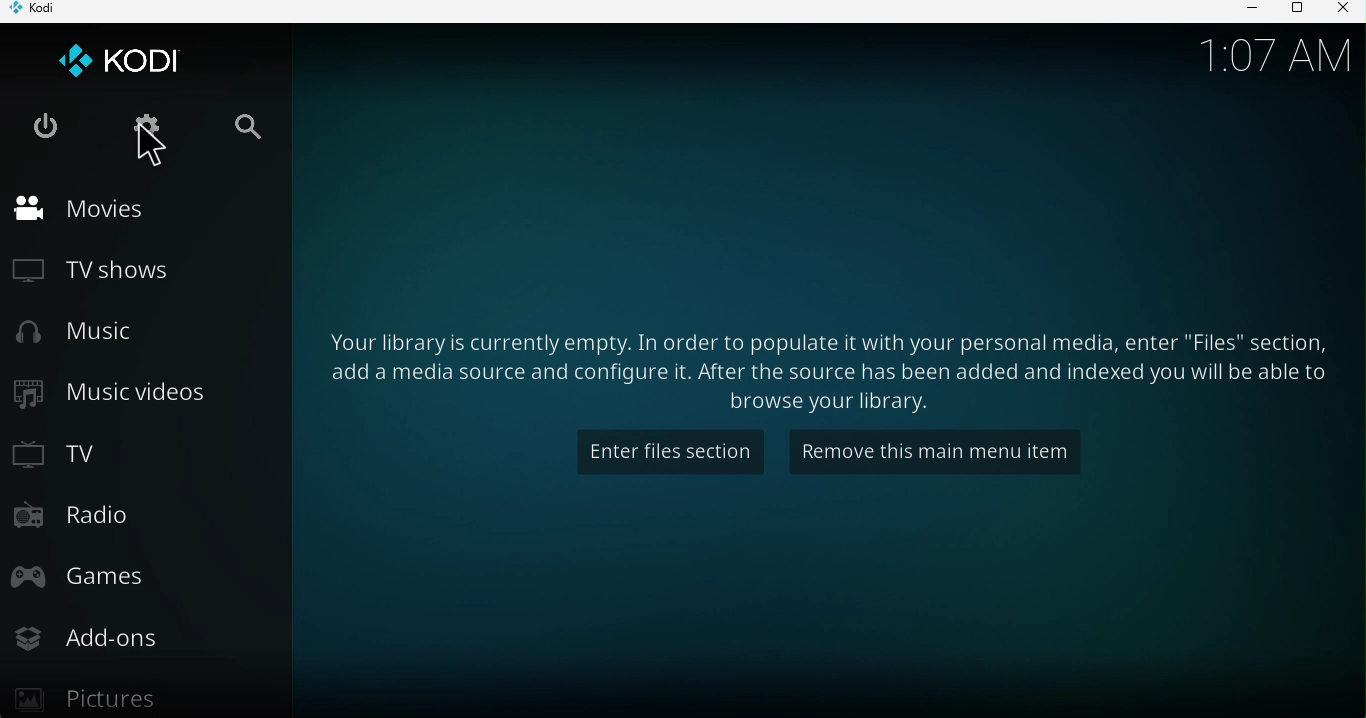 The height and width of the screenshot is (718, 1366). Describe the element at coordinates (94, 212) in the screenshot. I see `Movies` at that location.